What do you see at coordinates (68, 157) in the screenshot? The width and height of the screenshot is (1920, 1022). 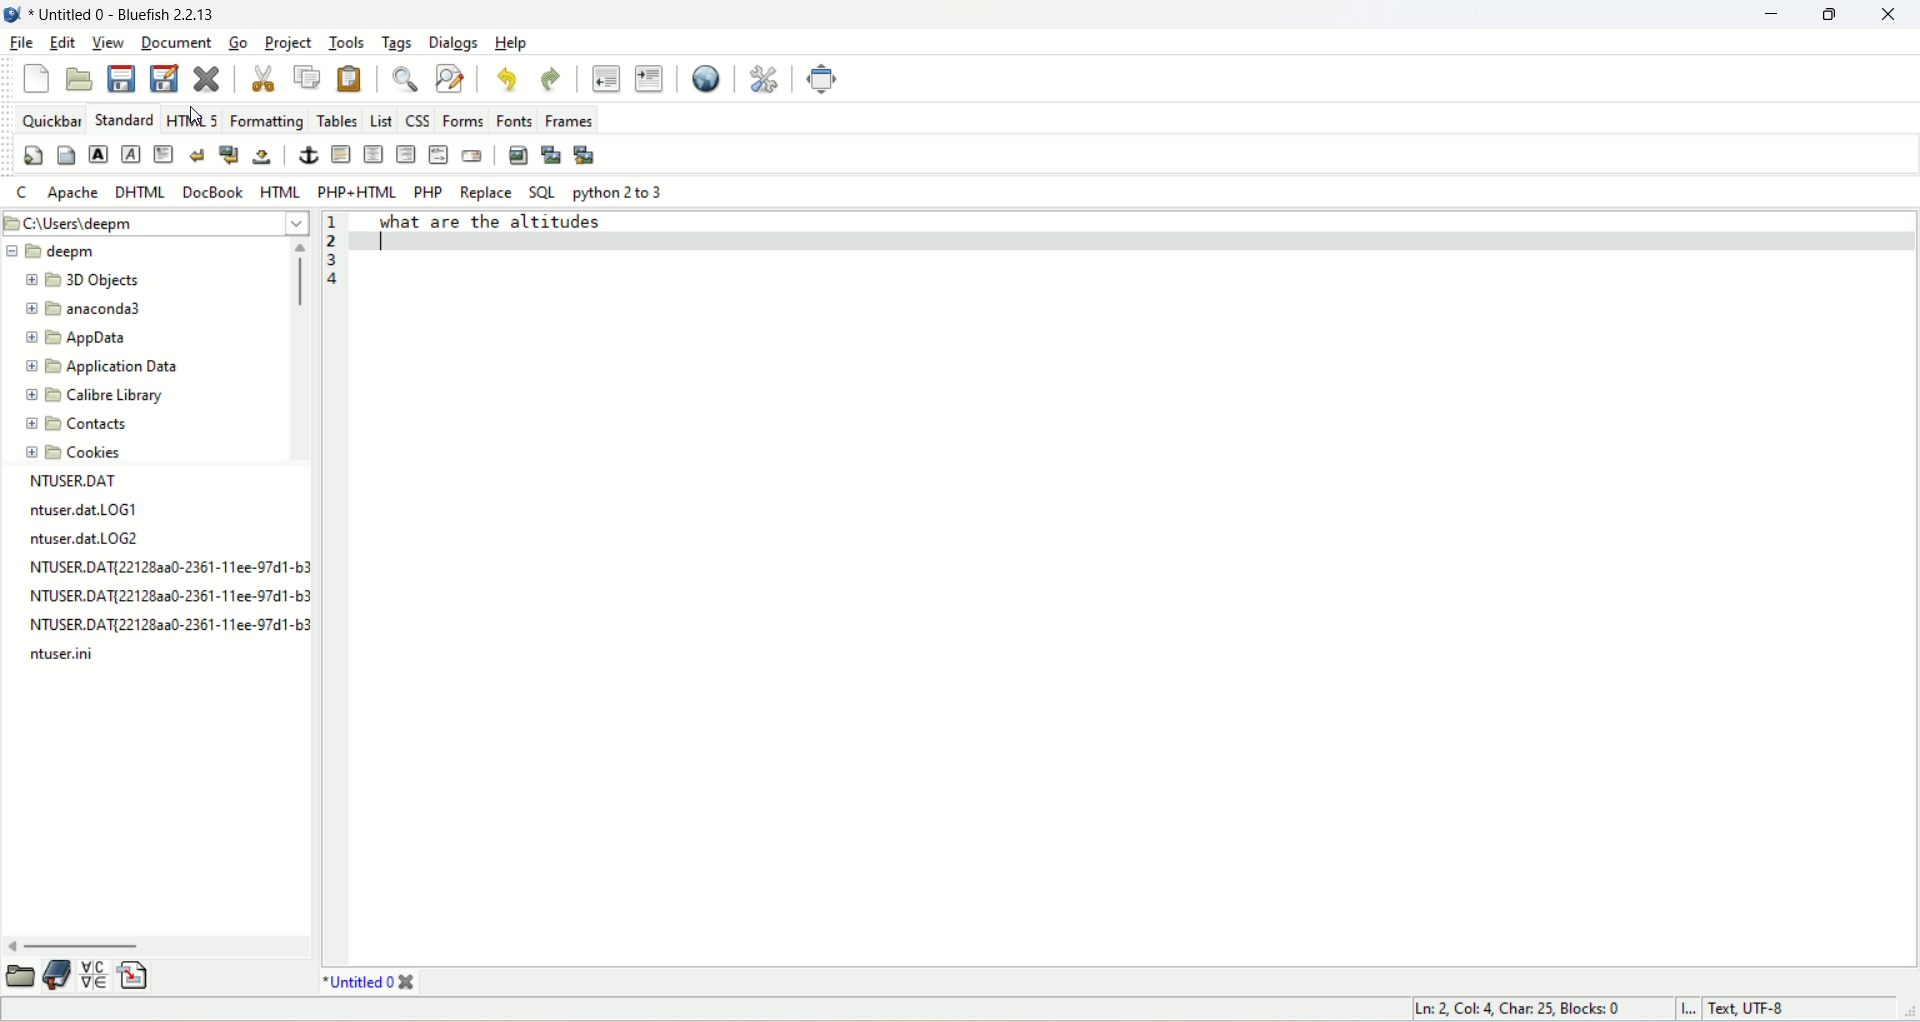 I see `body` at bounding box center [68, 157].